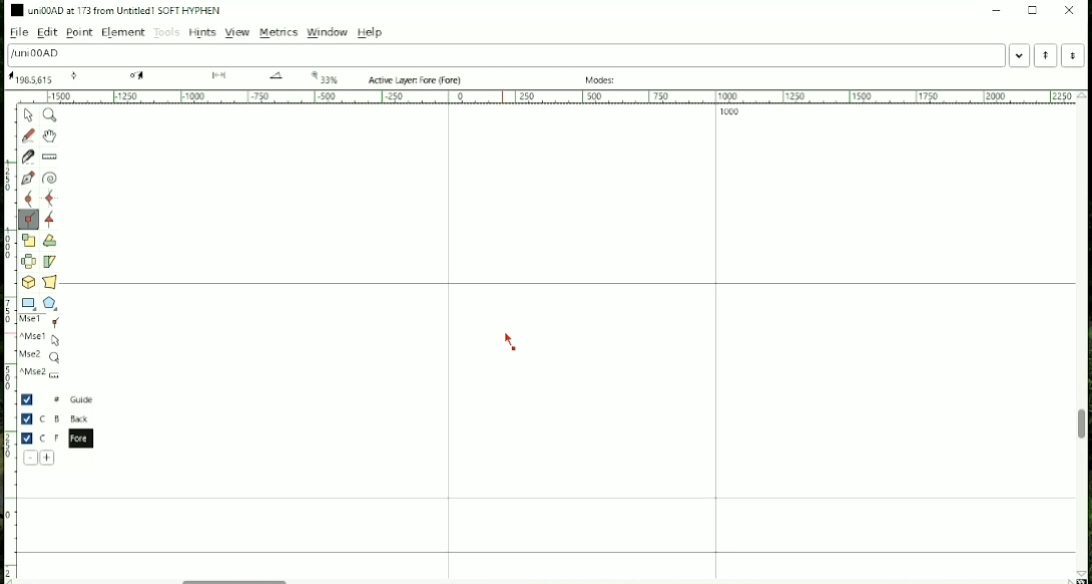 Image resolution: width=1092 pixels, height=584 pixels. Describe the element at coordinates (35, 55) in the screenshot. I see `Letter name` at that location.